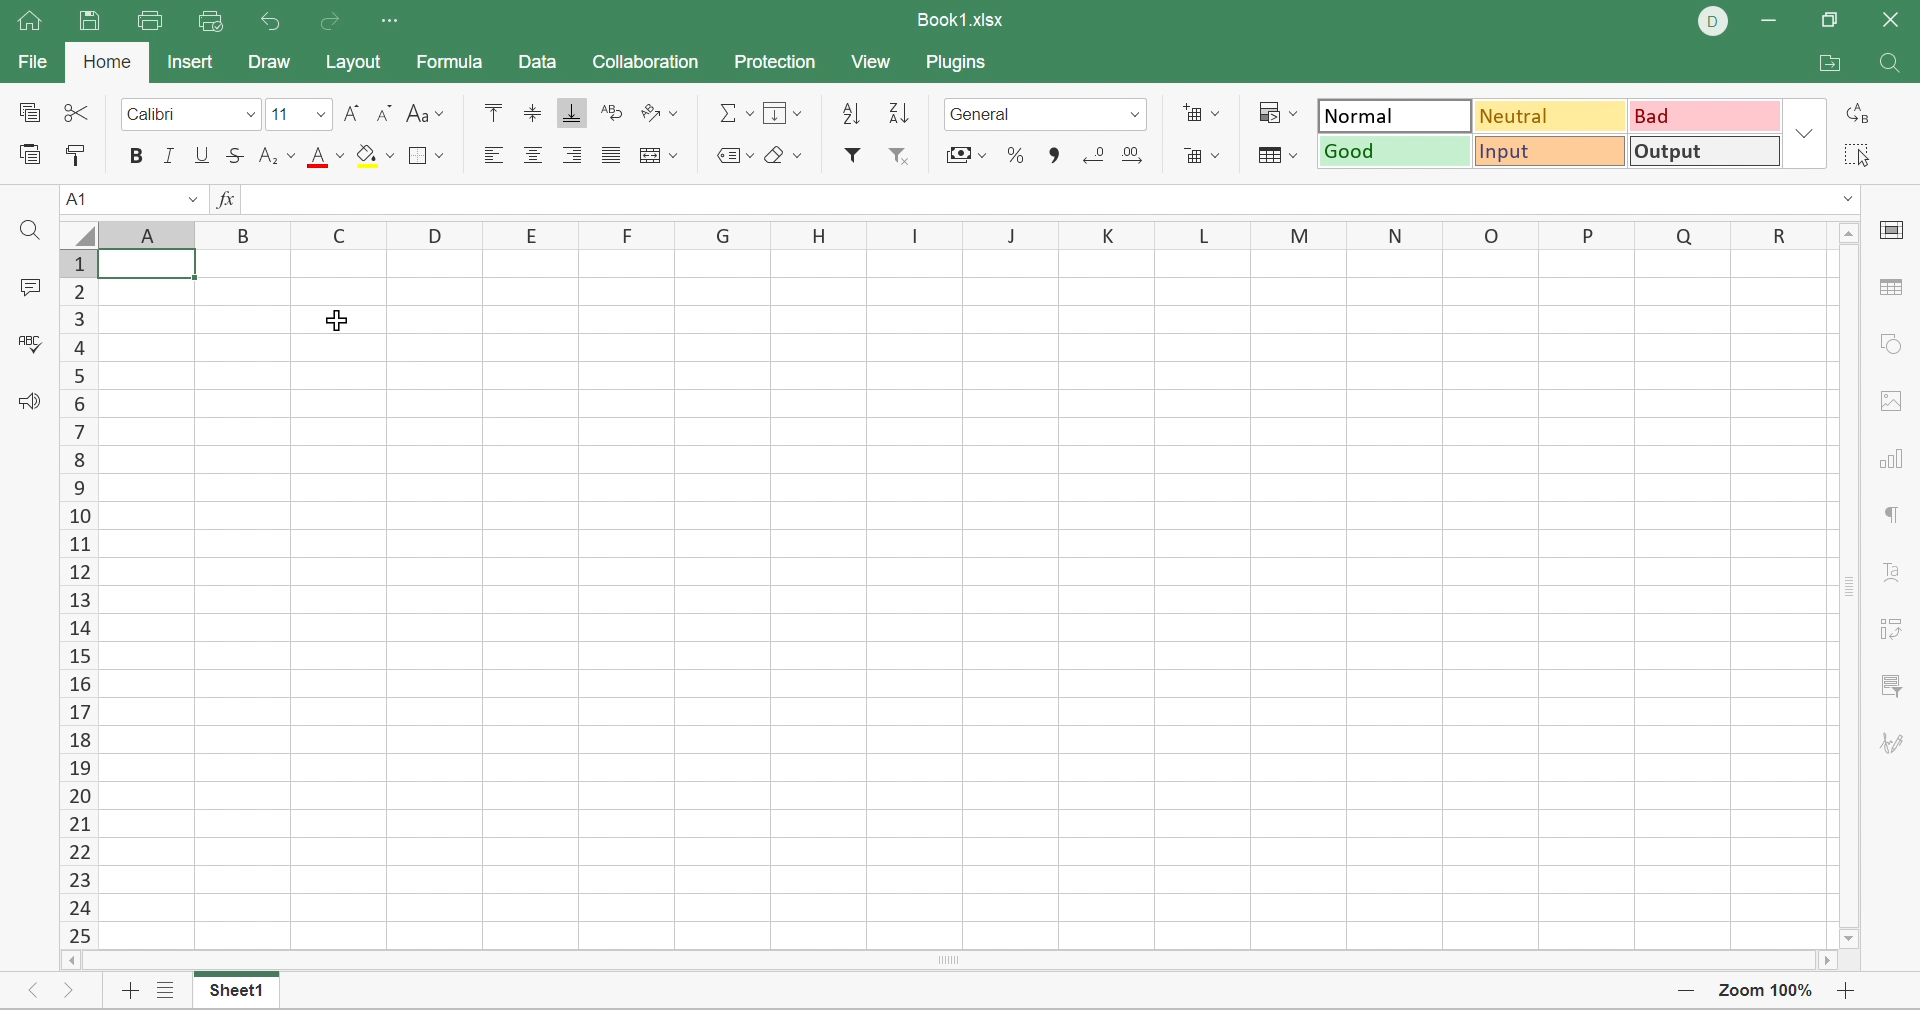 The width and height of the screenshot is (1920, 1010). I want to click on Conditional formatting, so click(1280, 111).